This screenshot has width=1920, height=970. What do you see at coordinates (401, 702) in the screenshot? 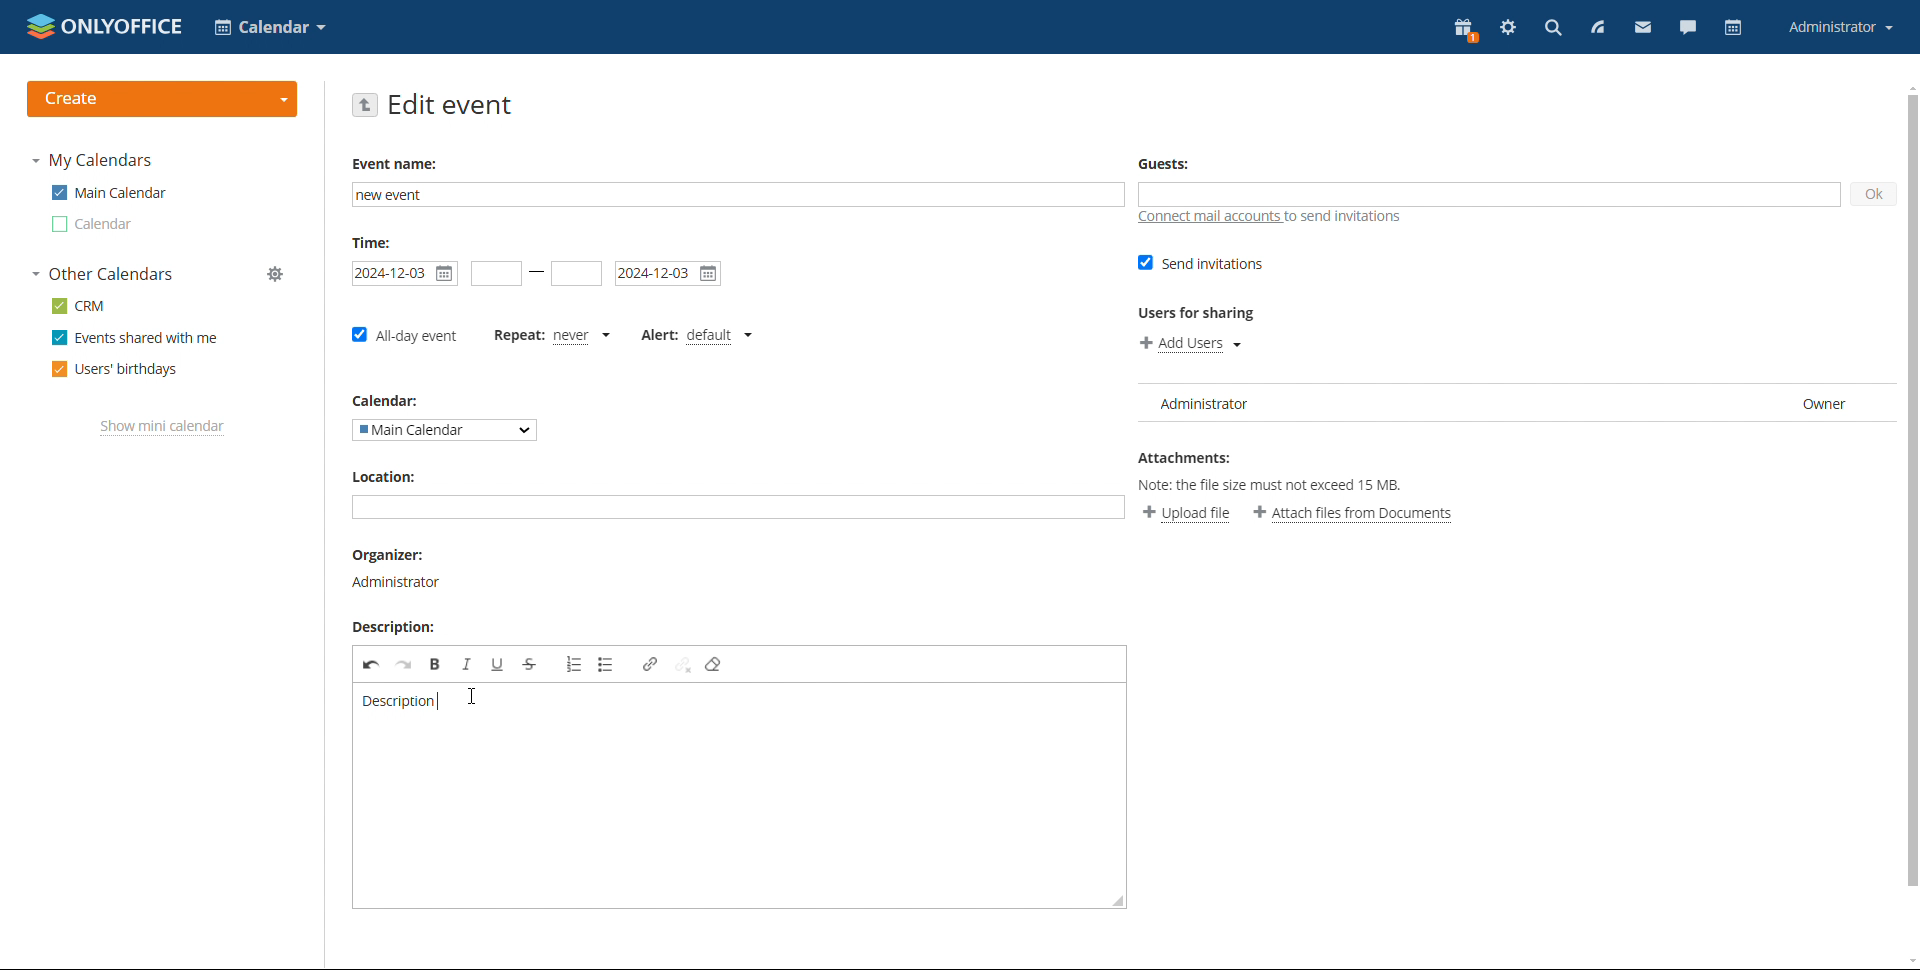
I see `description` at bounding box center [401, 702].